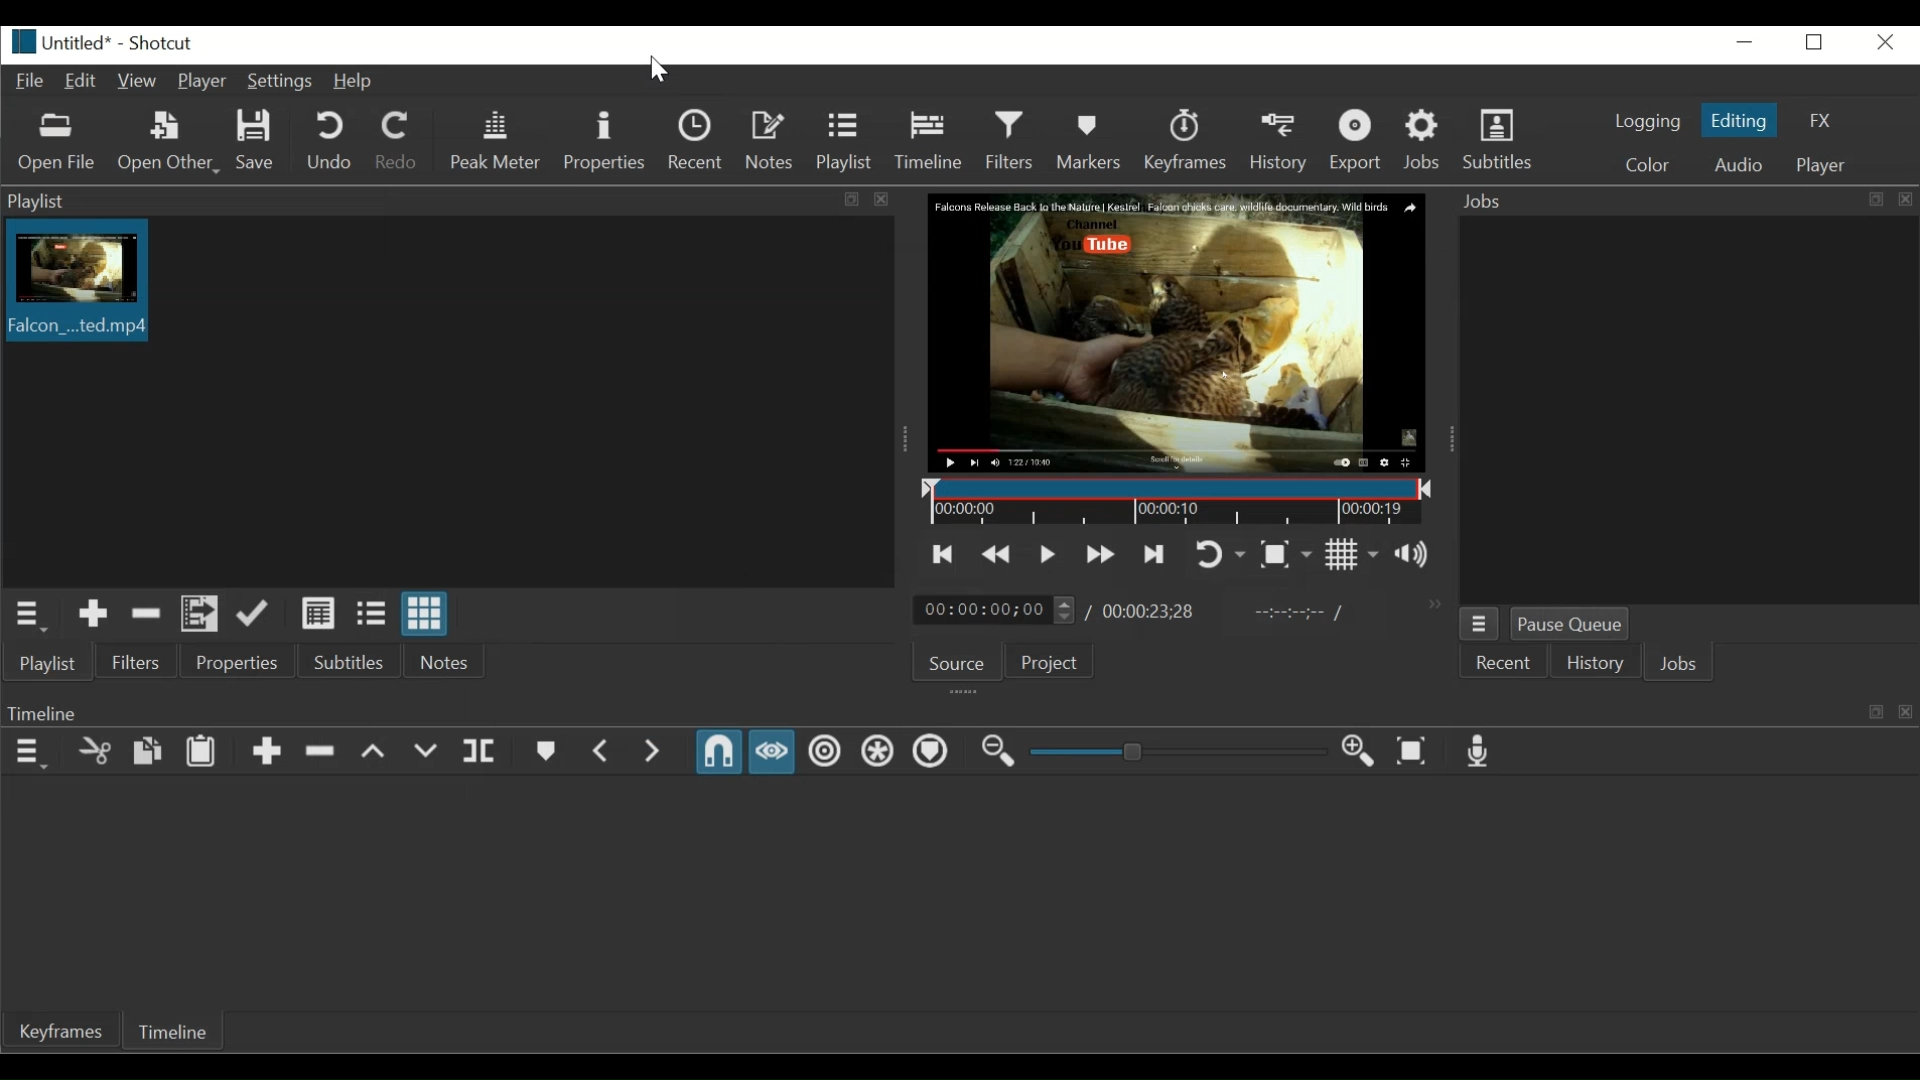  Describe the element at coordinates (607, 752) in the screenshot. I see `Previous marker` at that location.